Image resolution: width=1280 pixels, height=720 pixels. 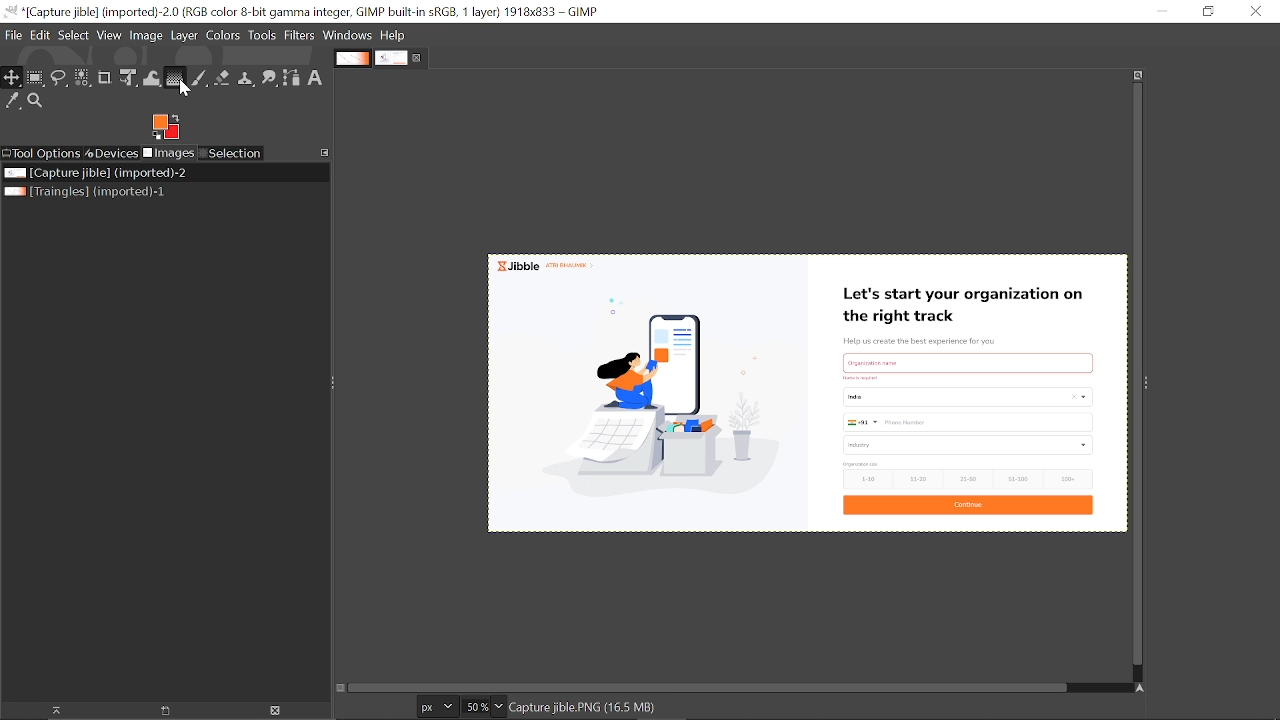 What do you see at coordinates (165, 127) in the screenshot?
I see `Foreground color` at bounding box center [165, 127].